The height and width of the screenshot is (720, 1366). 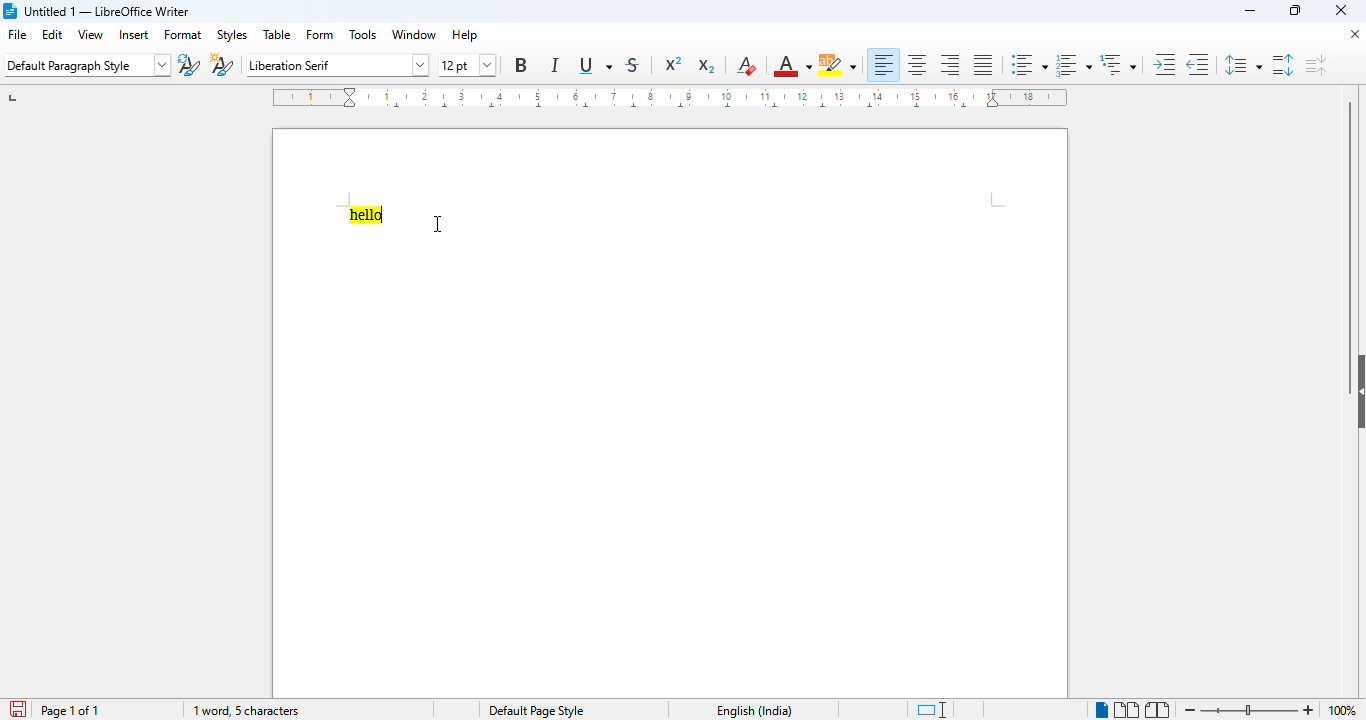 I want to click on file, so click(x=16, y=34).